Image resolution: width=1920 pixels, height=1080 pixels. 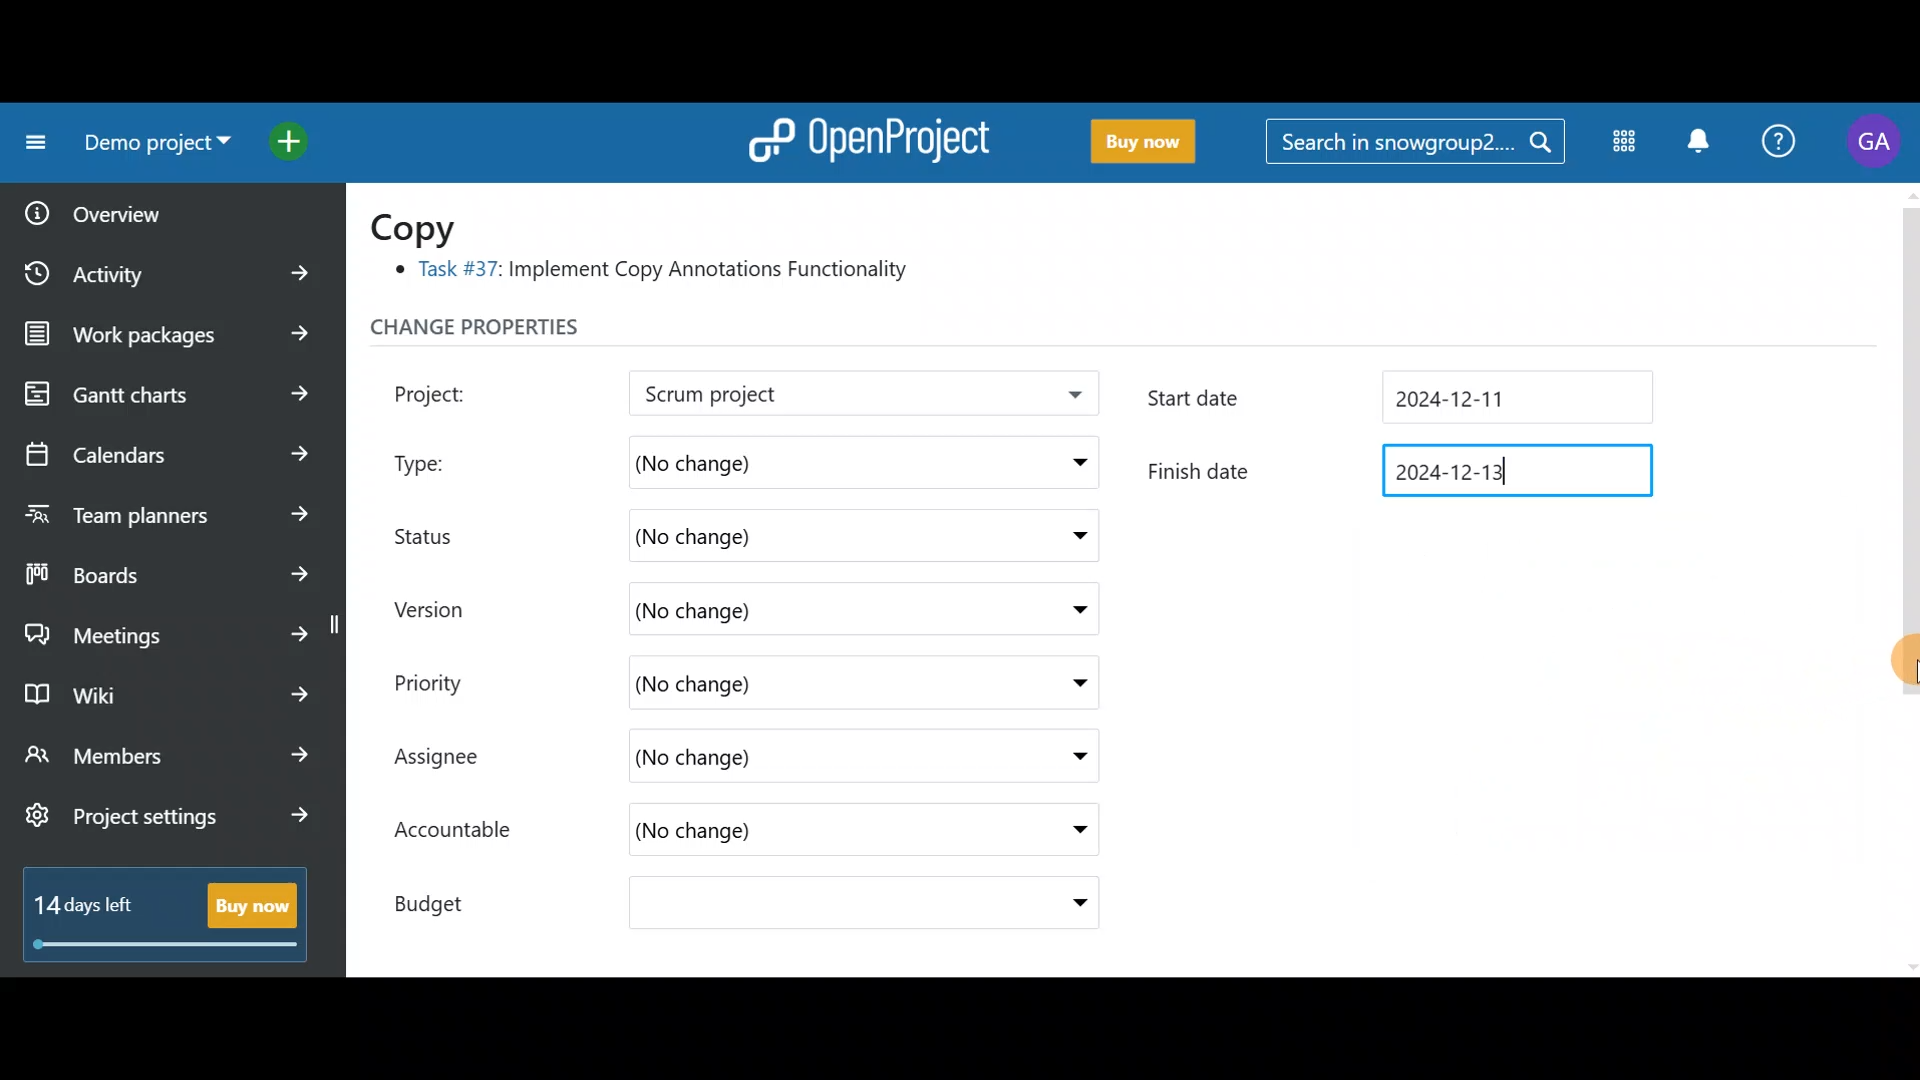 I want to click on ® Task #37: Implement Copy Annotations Functionality, so click(x=660, y=273).